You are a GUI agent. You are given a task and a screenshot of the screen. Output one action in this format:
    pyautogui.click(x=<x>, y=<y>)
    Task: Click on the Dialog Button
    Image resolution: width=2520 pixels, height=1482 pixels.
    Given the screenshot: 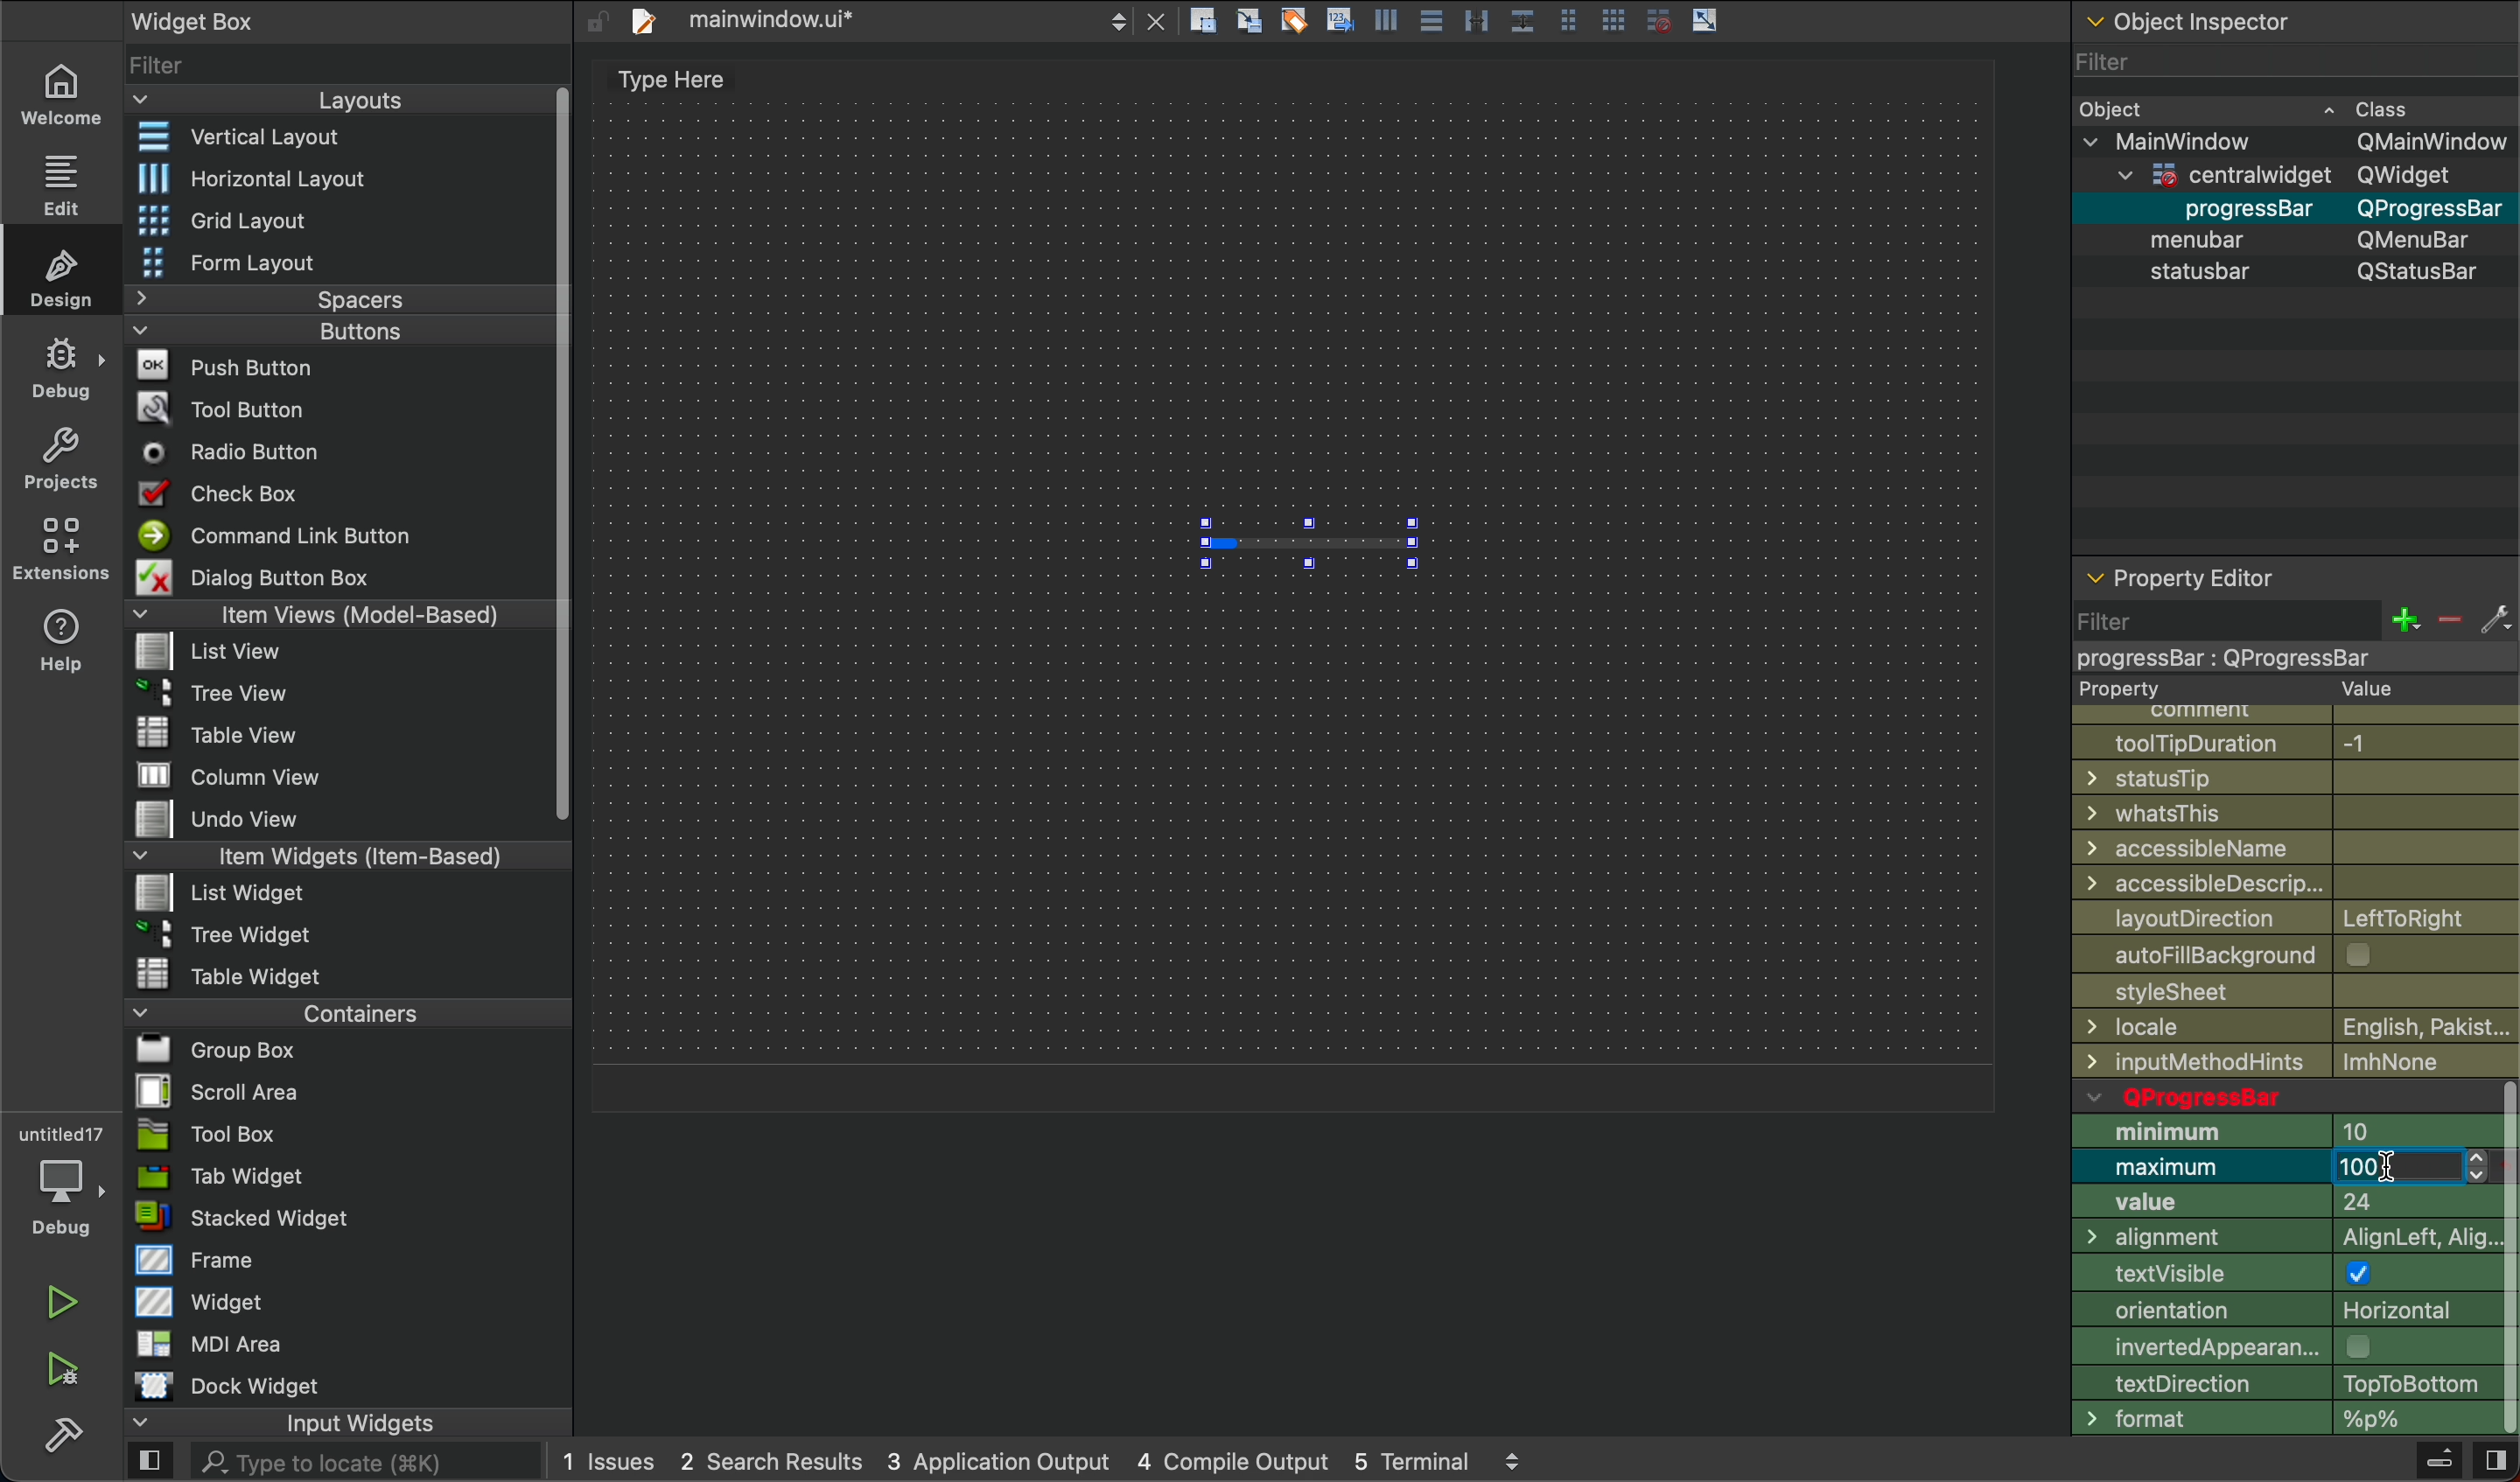 What is the action you would take?
    pyautogui.click(x=277, y=576)
    